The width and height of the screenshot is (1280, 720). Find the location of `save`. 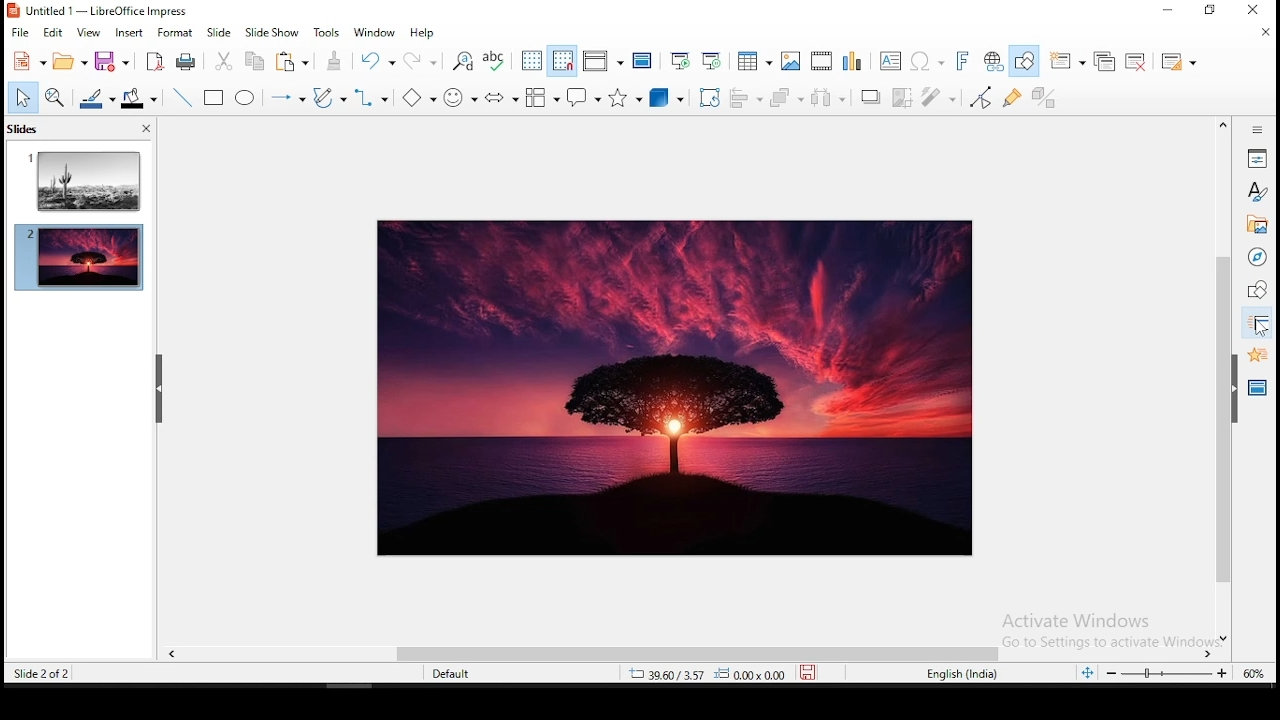

save is located at coordinates (811, 673).